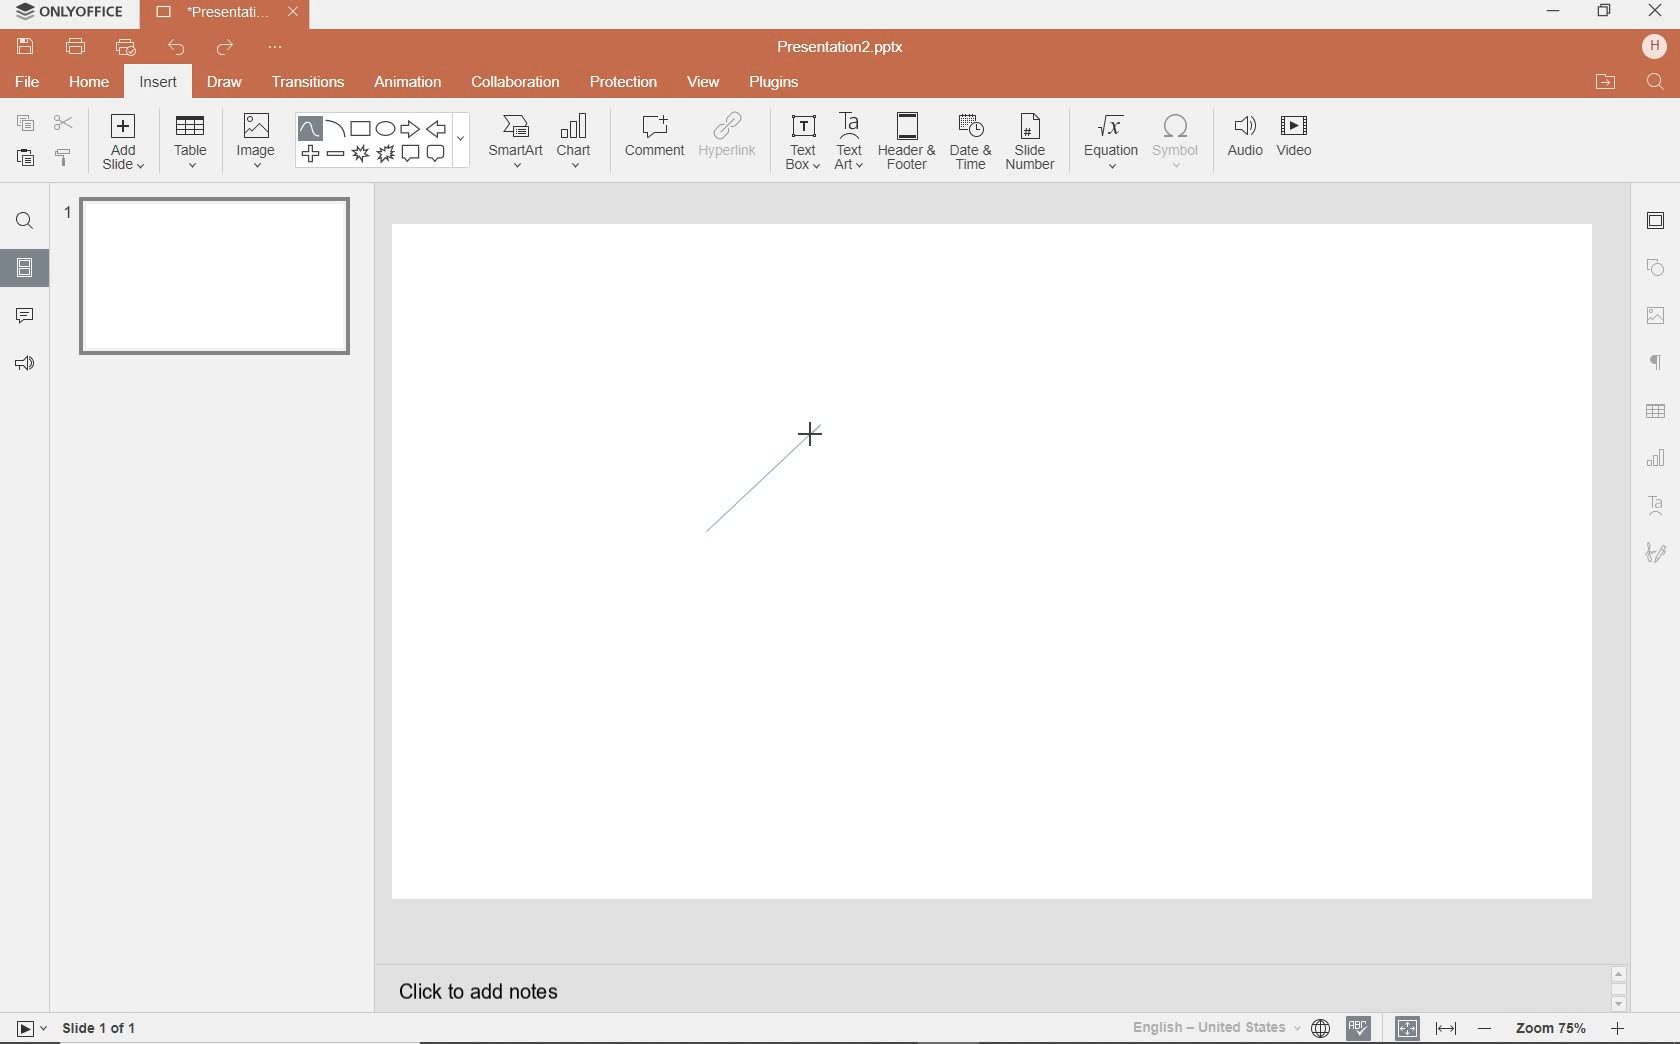 This screenshot has width=1680, height=1044. What do you see at coordinates (1659, 456) in the screenshot?
I see `CHART SETTINGS` at bounding box center [1659, 456].